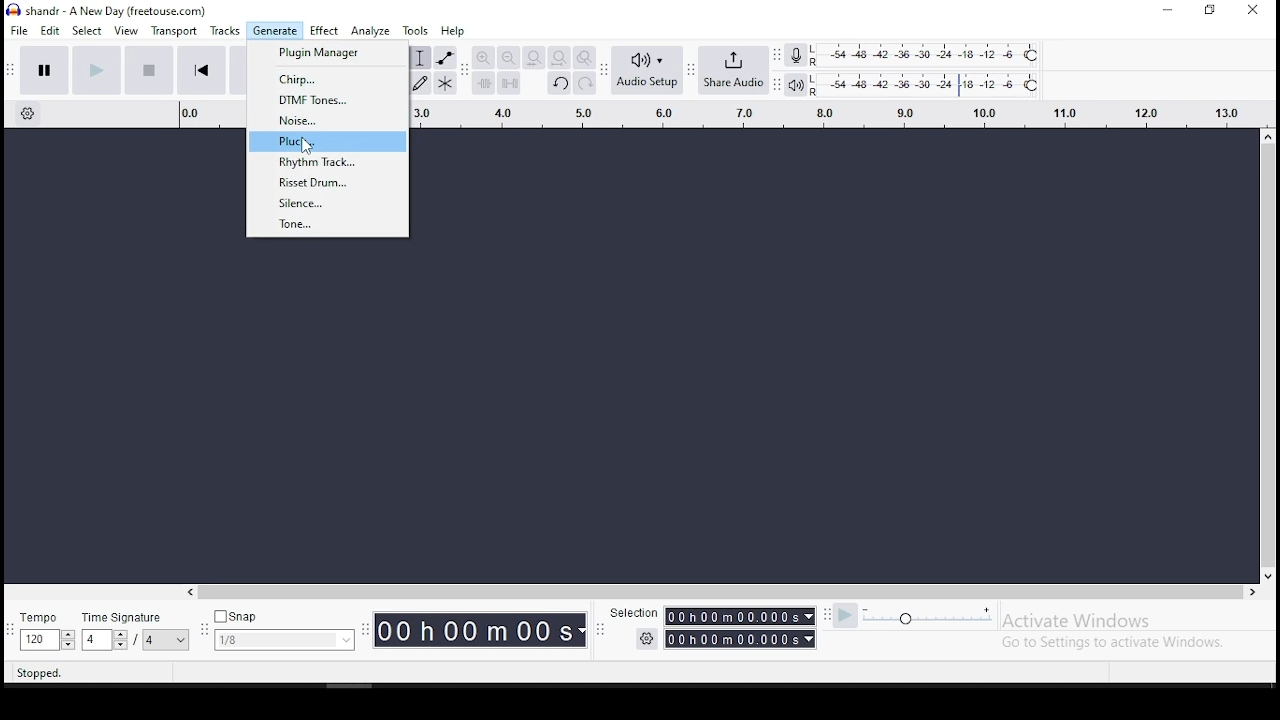 This screenshot has width=1280, height=720. Describe the element at coordinates (418, 30) in the screenshot. I see `tools` at that location.